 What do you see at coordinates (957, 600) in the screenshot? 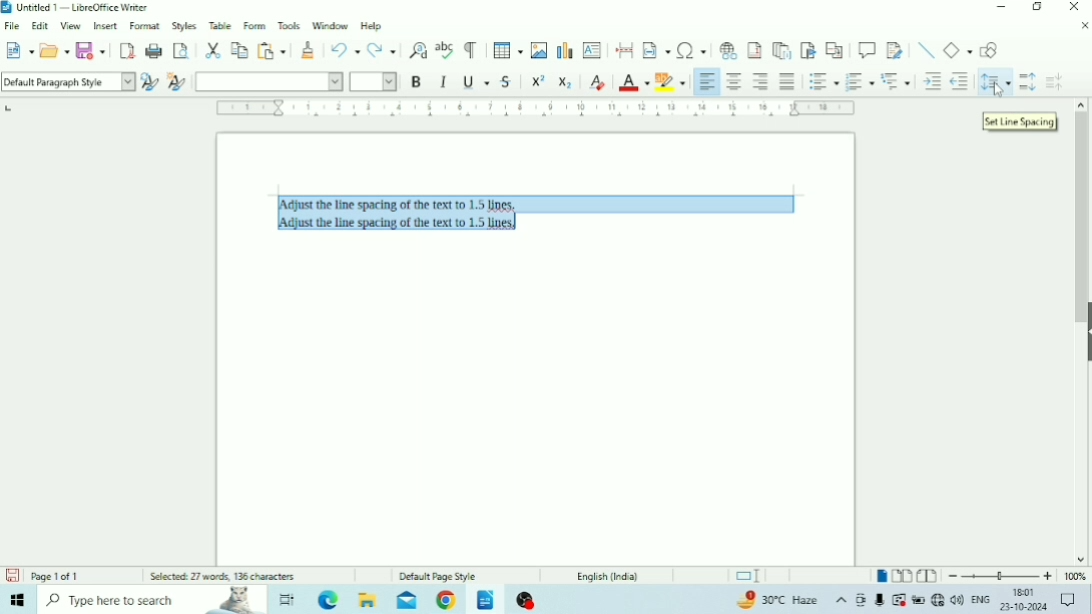
I see `Speakers` at bounding box center [957, 600].